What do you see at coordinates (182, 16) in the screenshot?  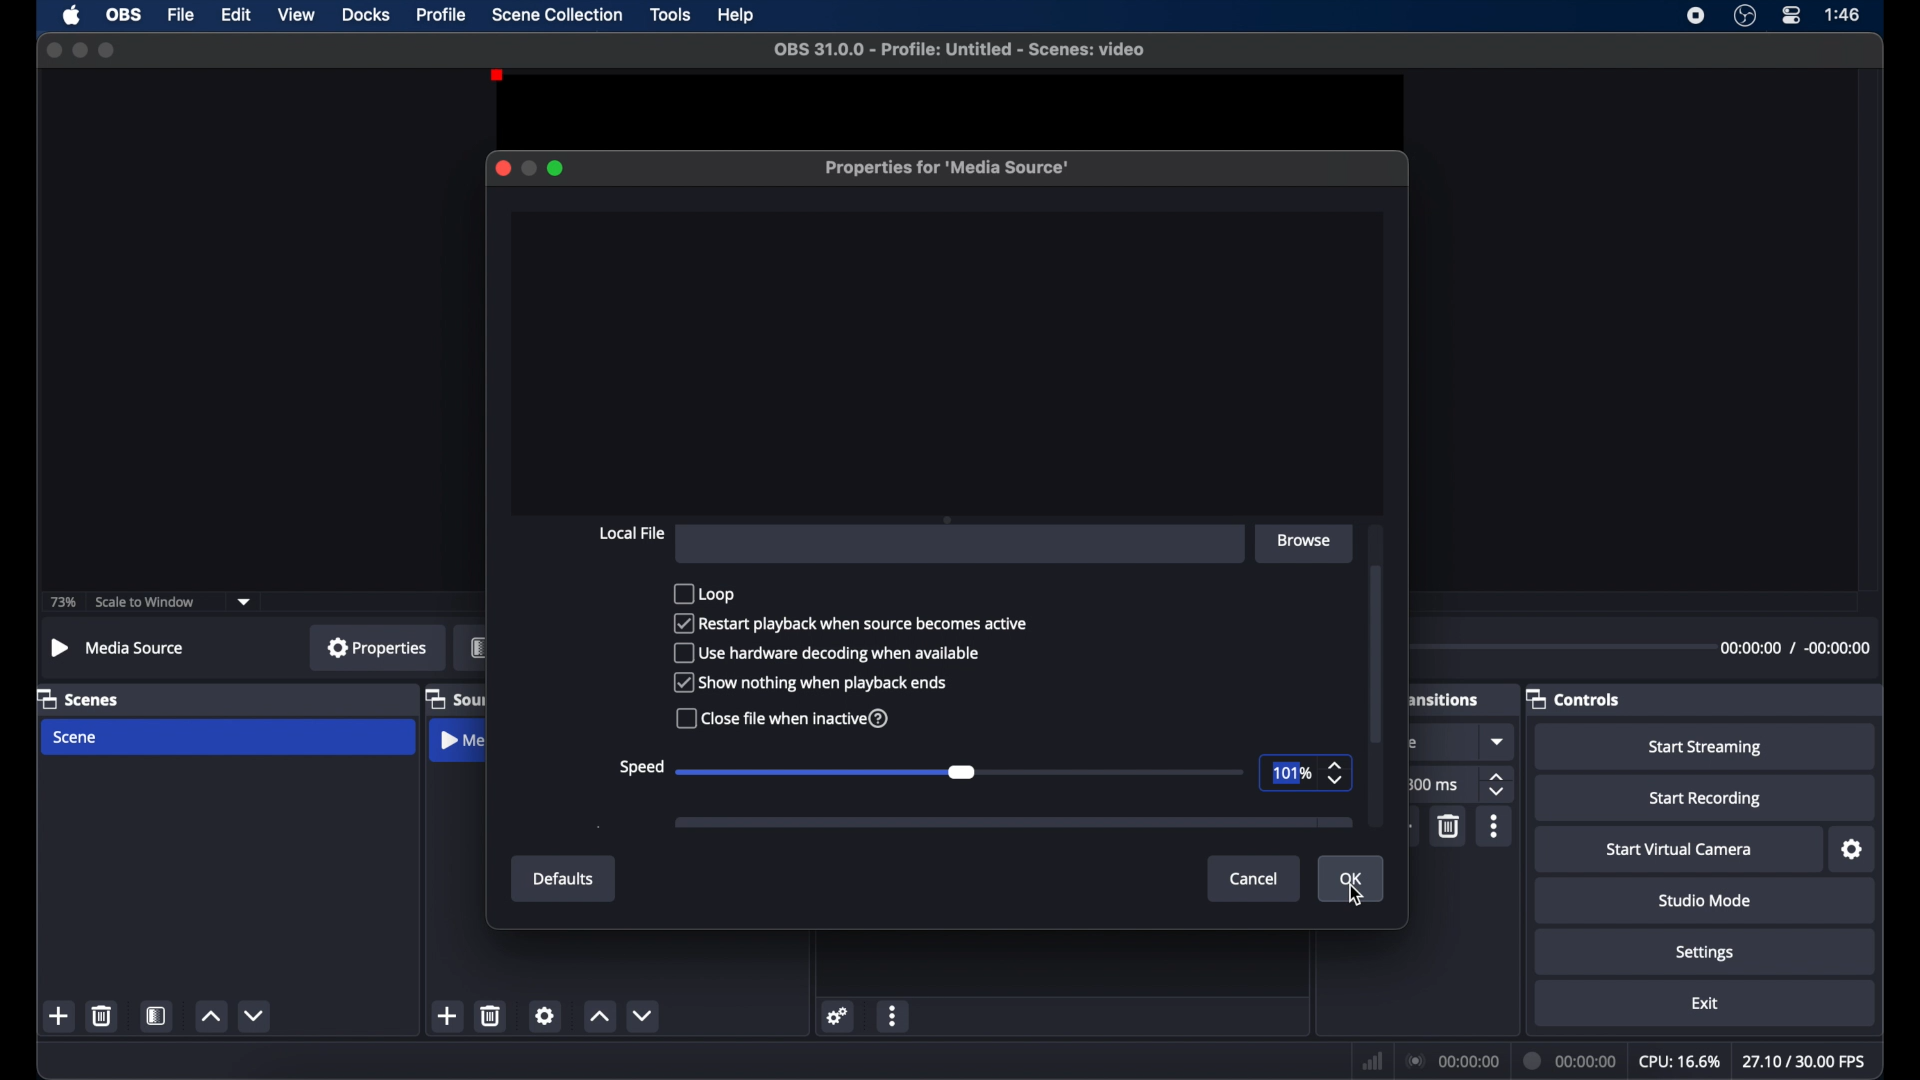 I see `file` at bounding box center [182, 16].